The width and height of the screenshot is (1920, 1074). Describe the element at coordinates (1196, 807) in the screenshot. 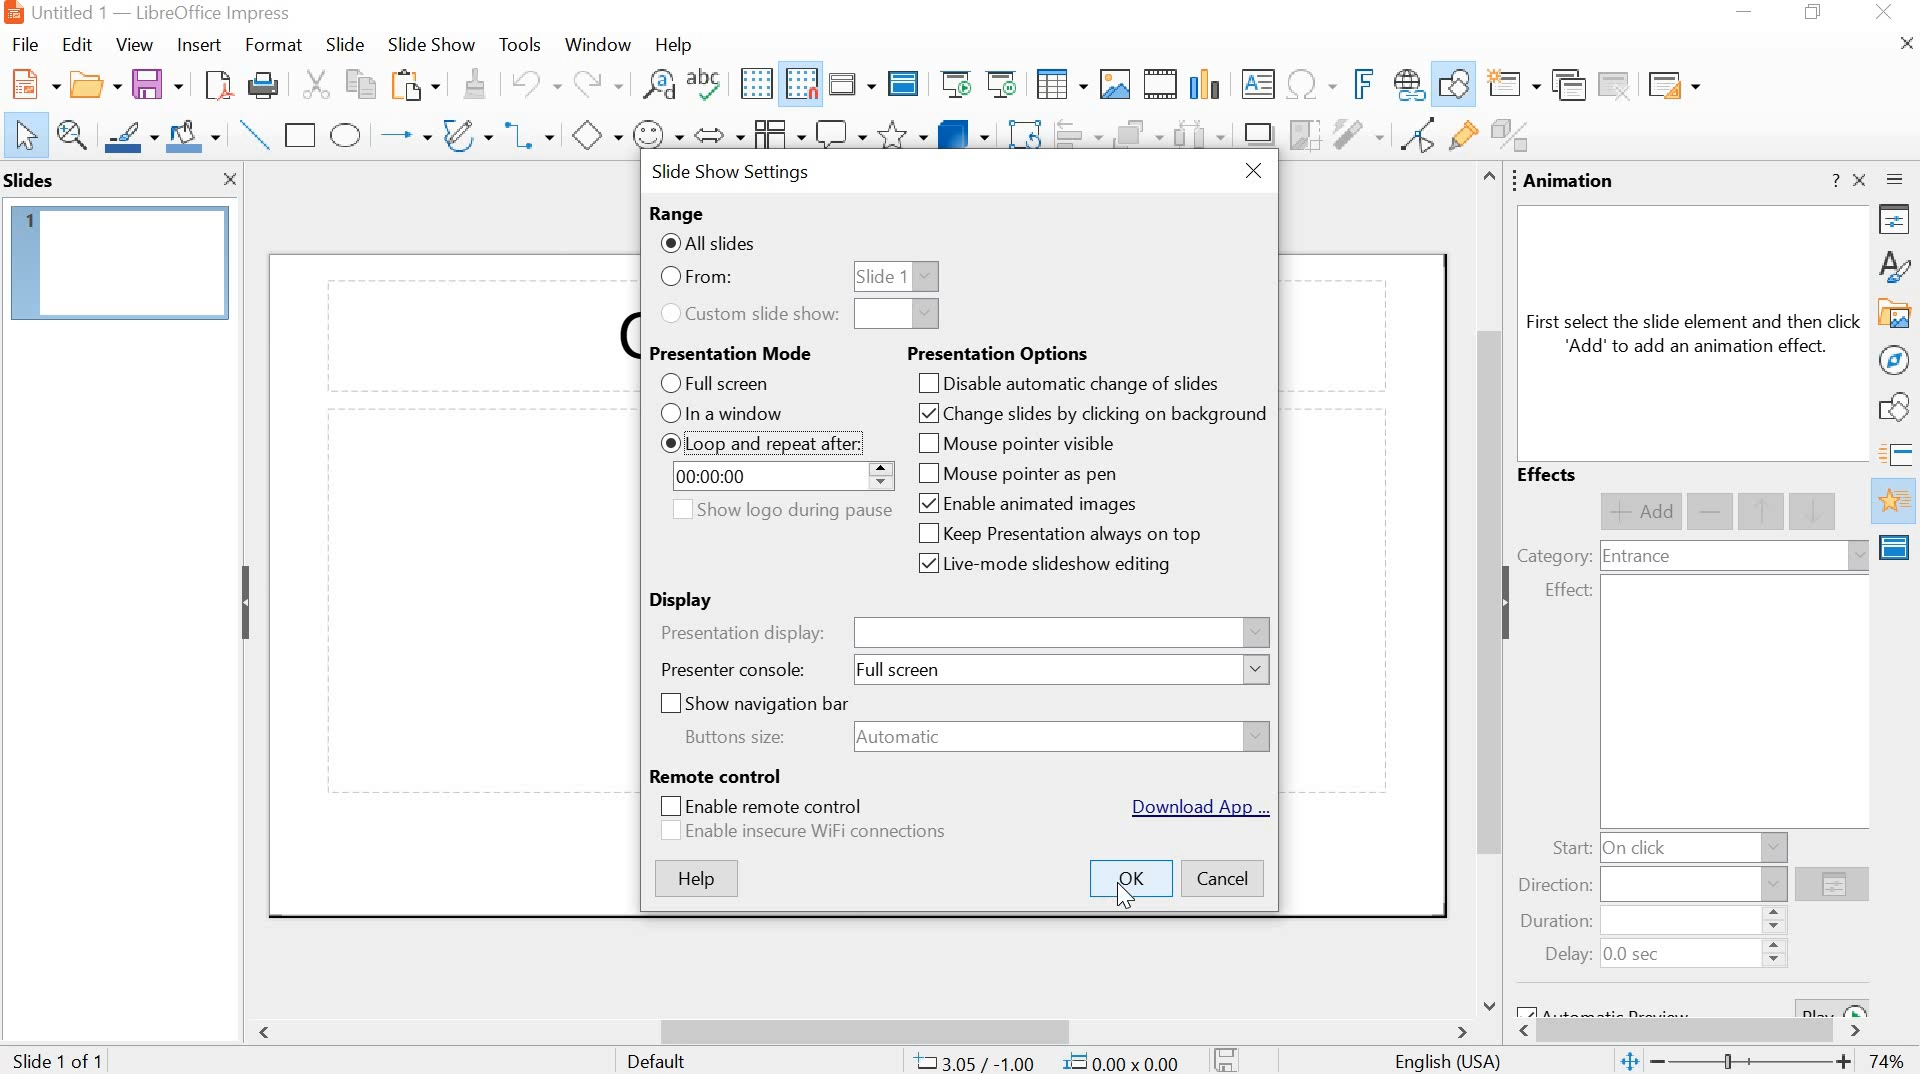

I see `download app` at that location.